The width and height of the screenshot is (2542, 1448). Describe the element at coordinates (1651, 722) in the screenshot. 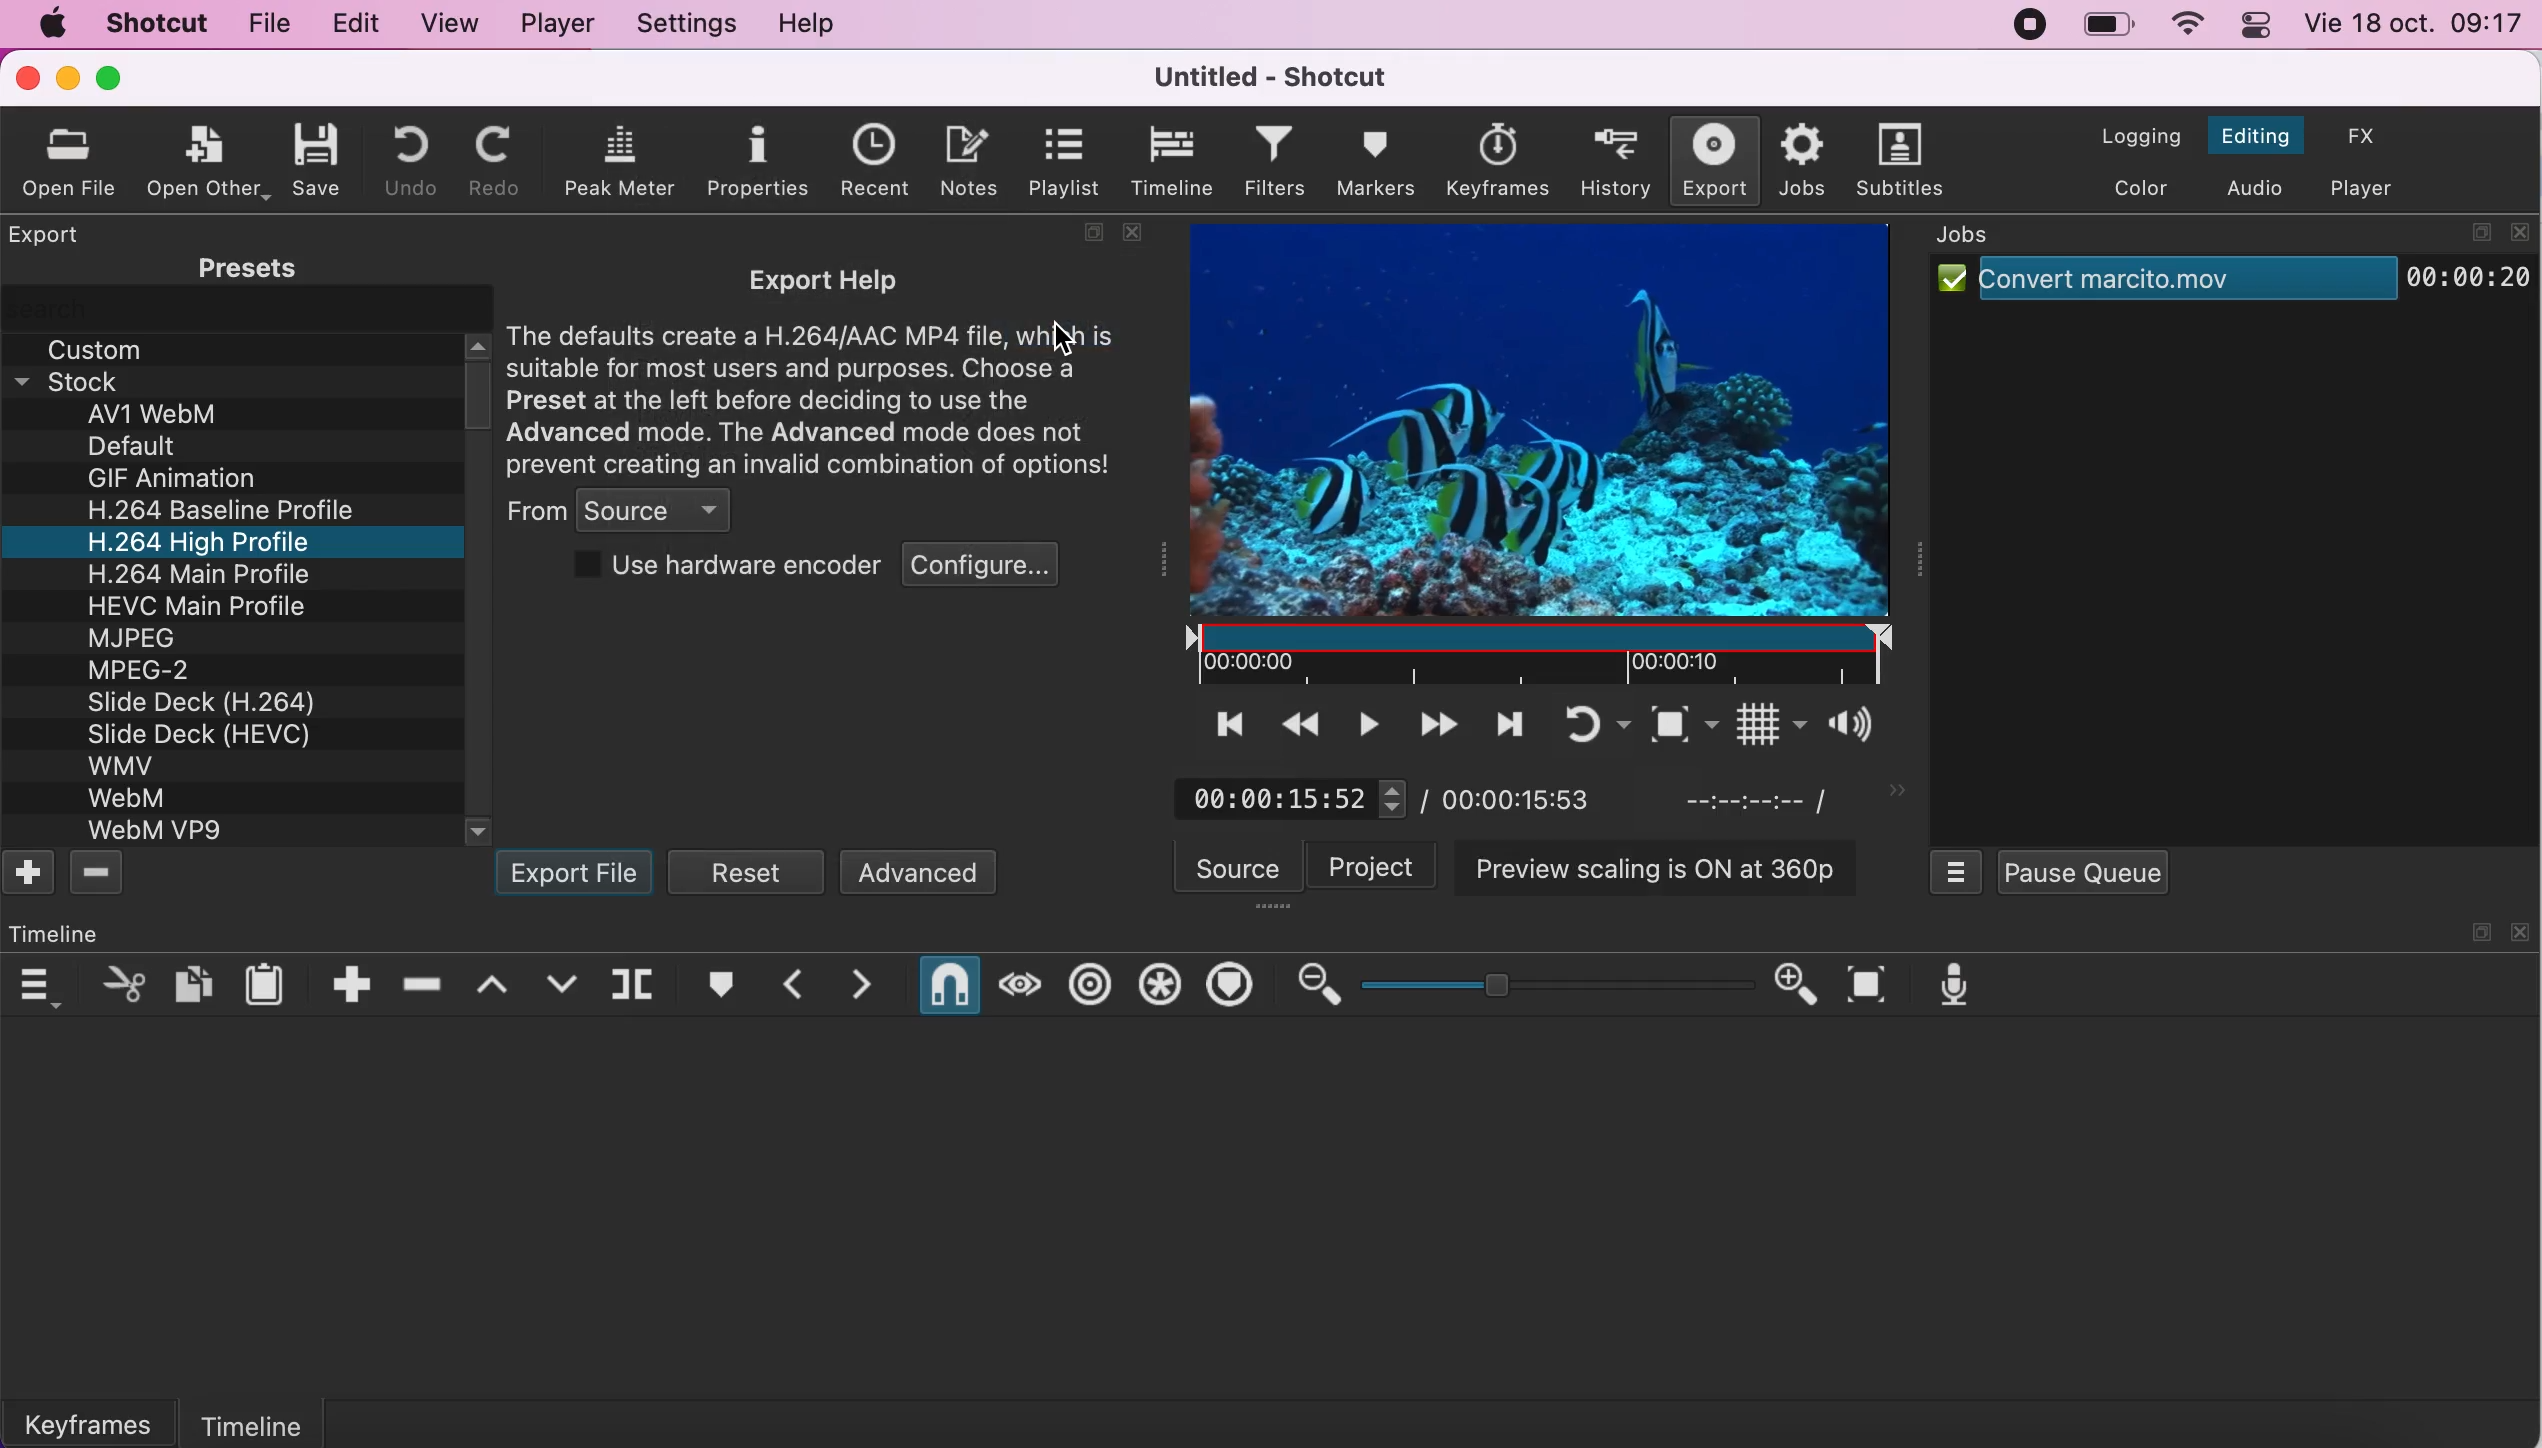

I see `toggle zoom` at that location.